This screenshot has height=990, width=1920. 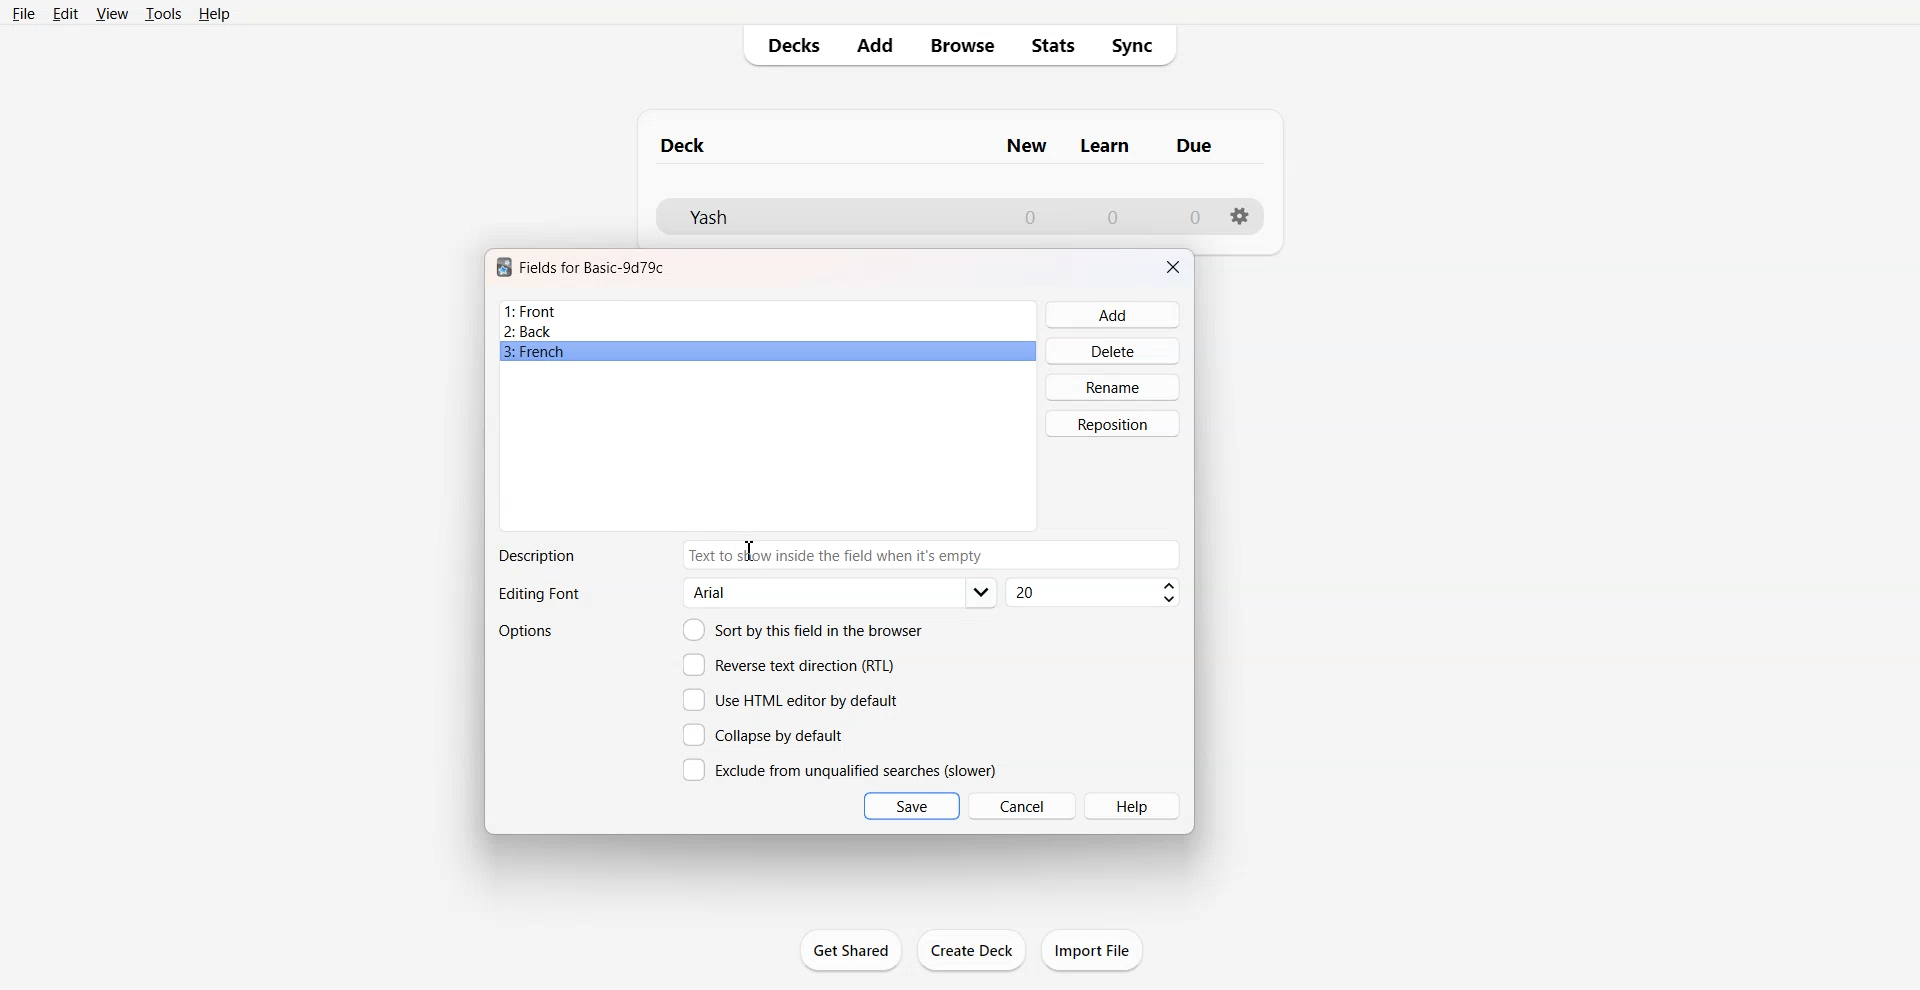 I want to click on Back, so click(x=767, y=331).